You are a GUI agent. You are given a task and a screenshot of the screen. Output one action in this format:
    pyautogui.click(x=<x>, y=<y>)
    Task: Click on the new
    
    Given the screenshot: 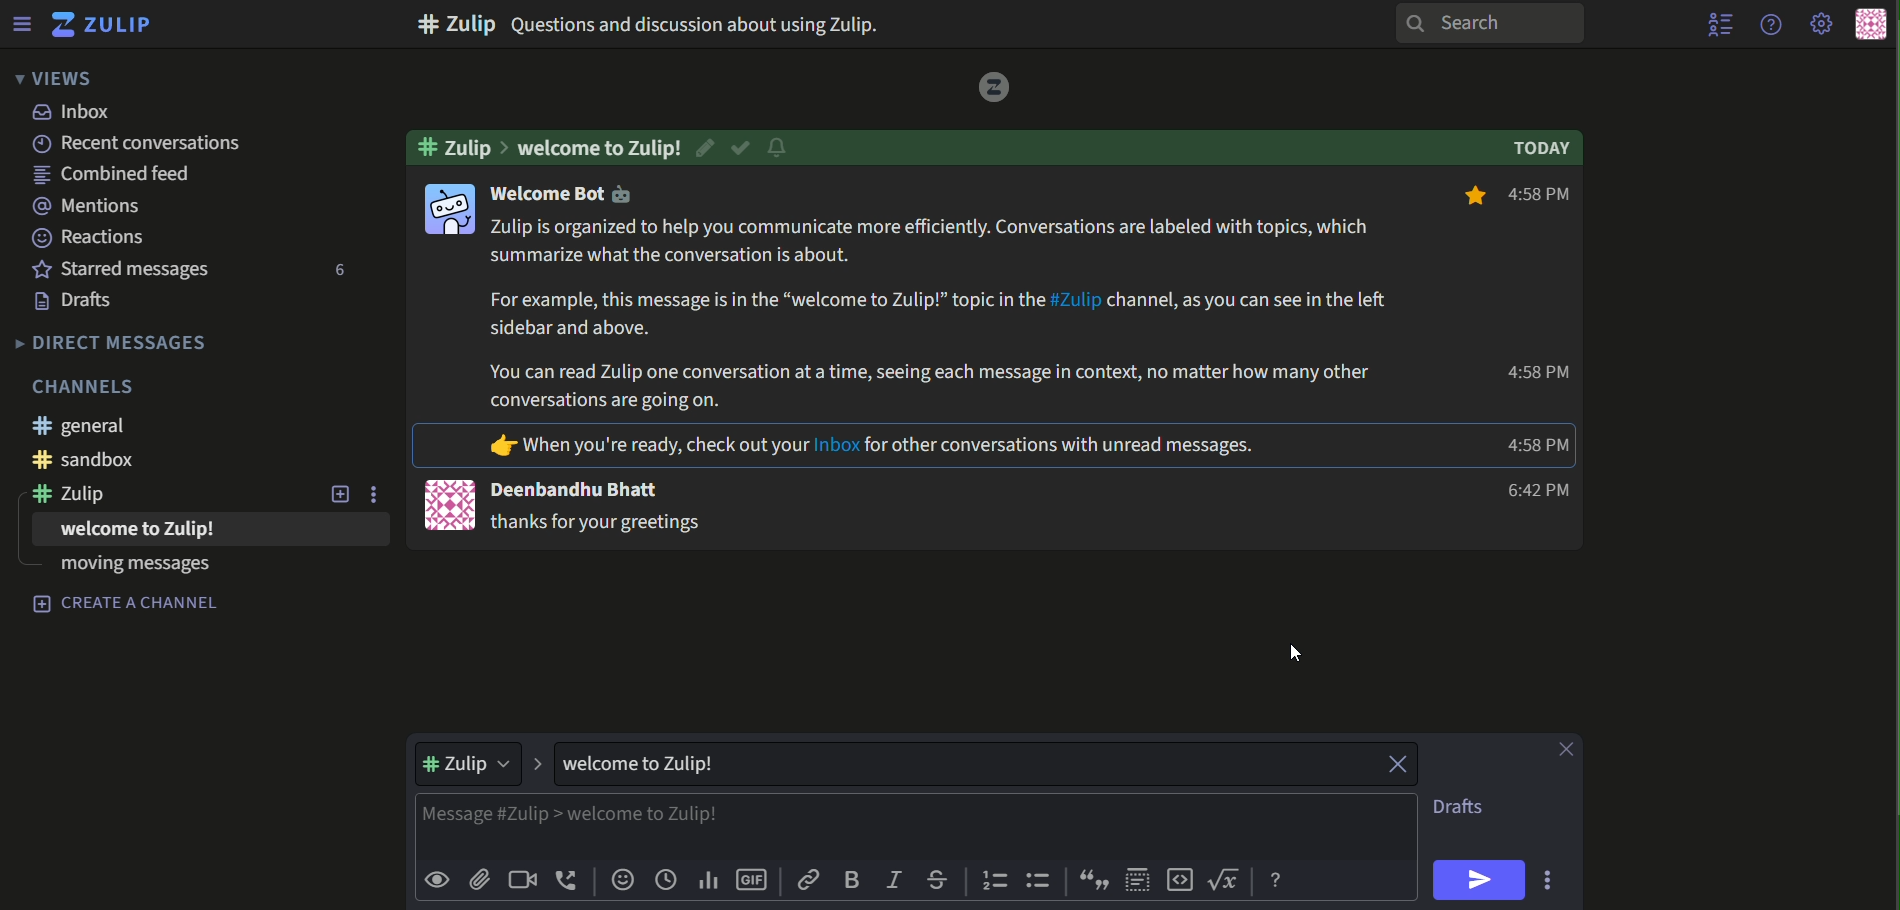 What is the action you would take?
    pyautogui.click(x=340, y=495)
    